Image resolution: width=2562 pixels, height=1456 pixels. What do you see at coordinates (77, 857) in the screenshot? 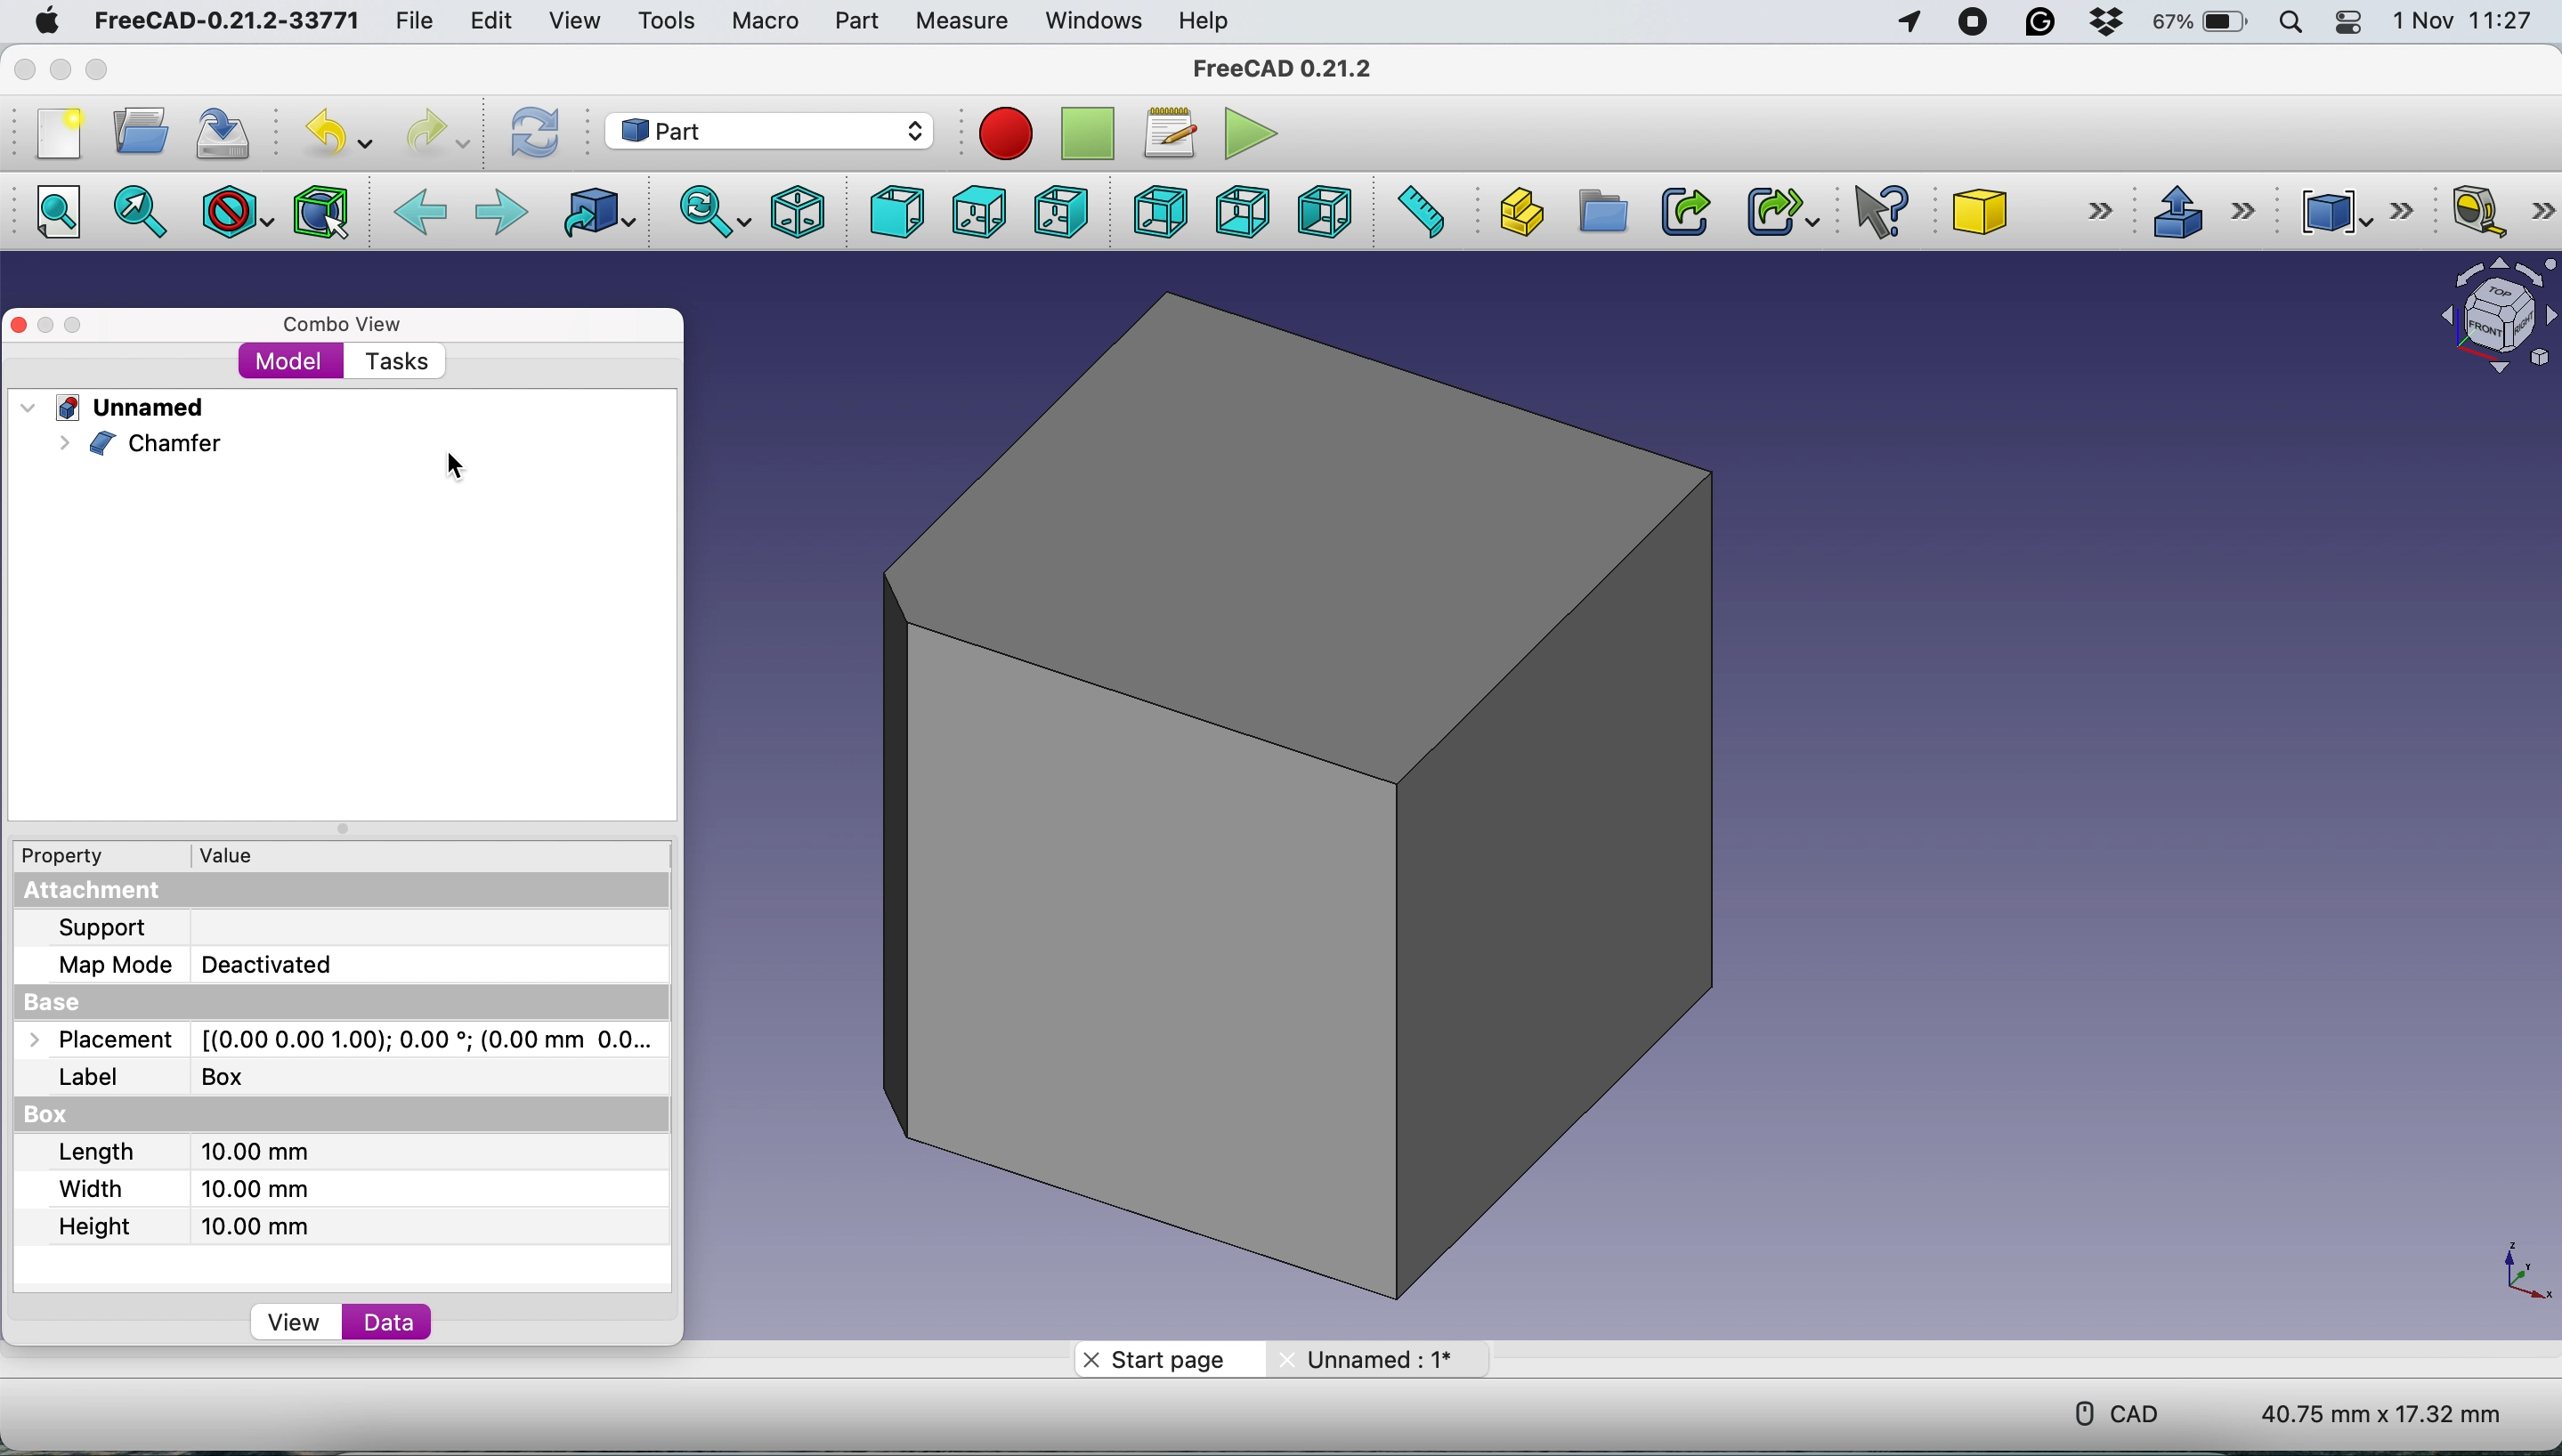
I see `property` at bounding box center [77, 857].